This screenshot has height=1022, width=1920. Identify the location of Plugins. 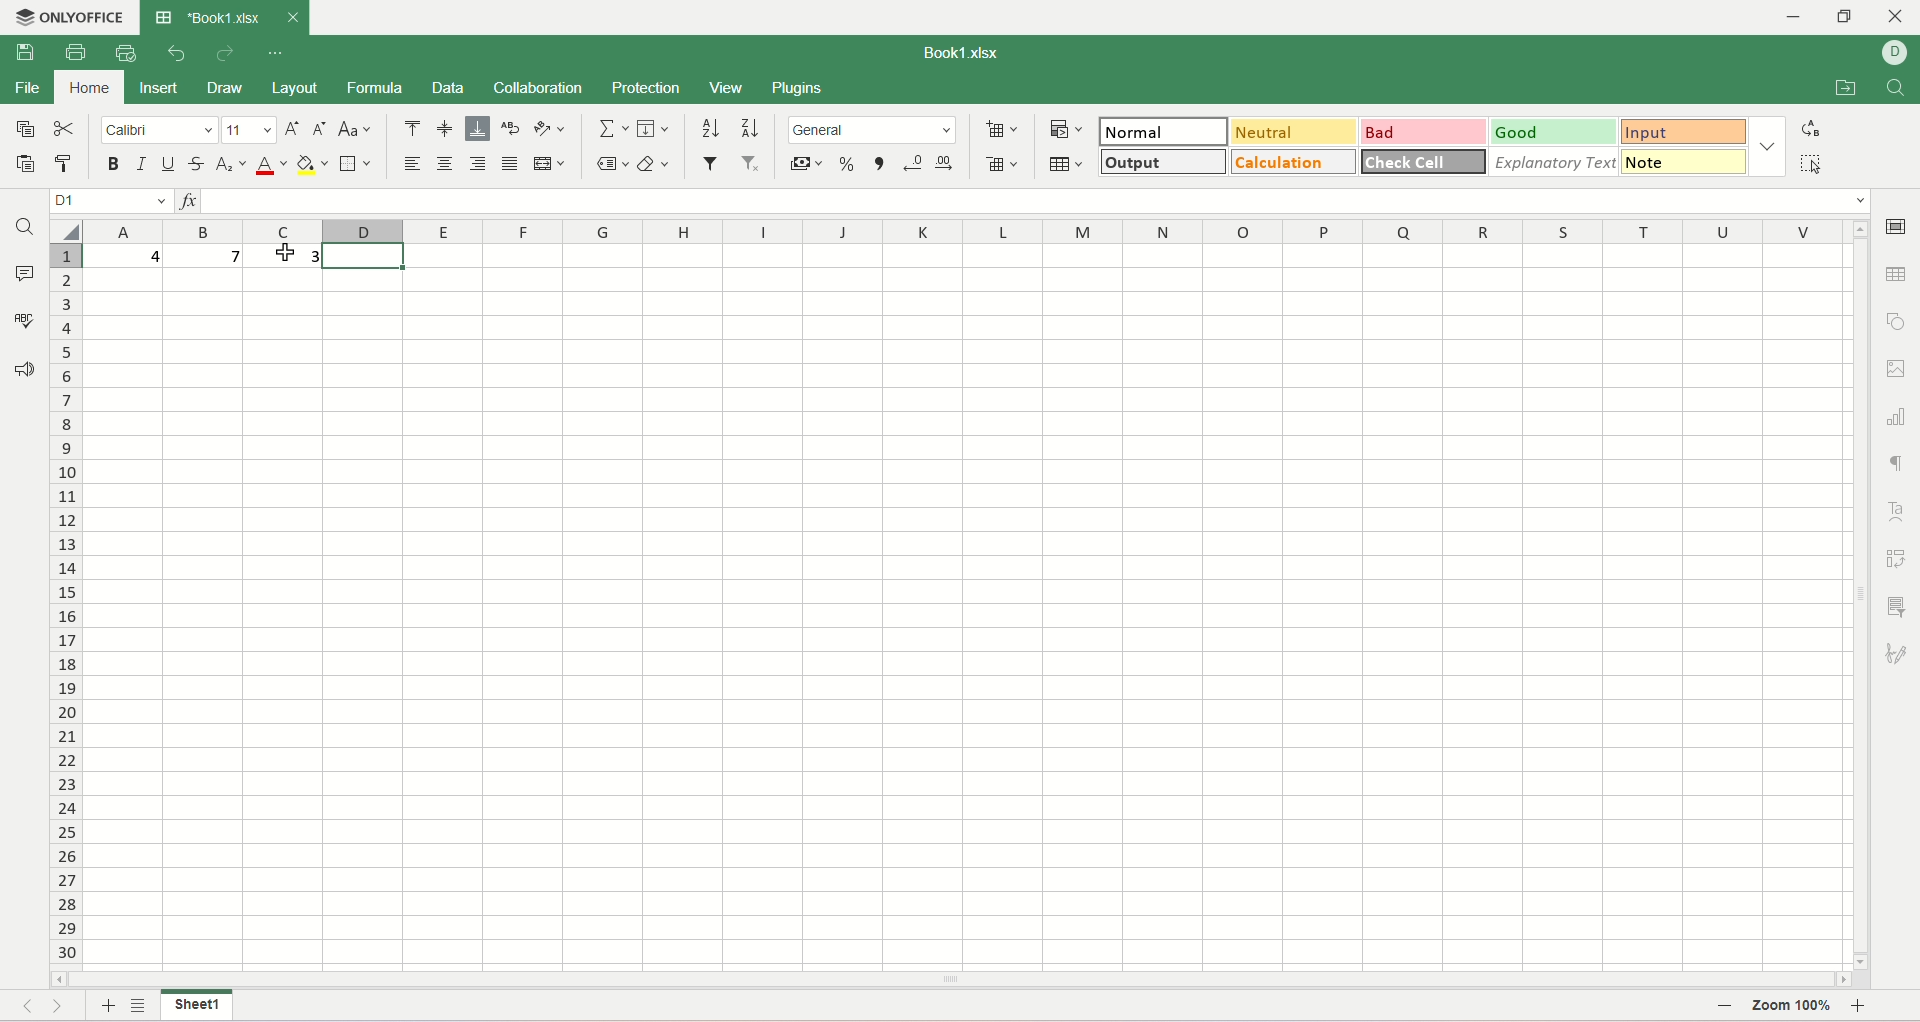
(799, 87).